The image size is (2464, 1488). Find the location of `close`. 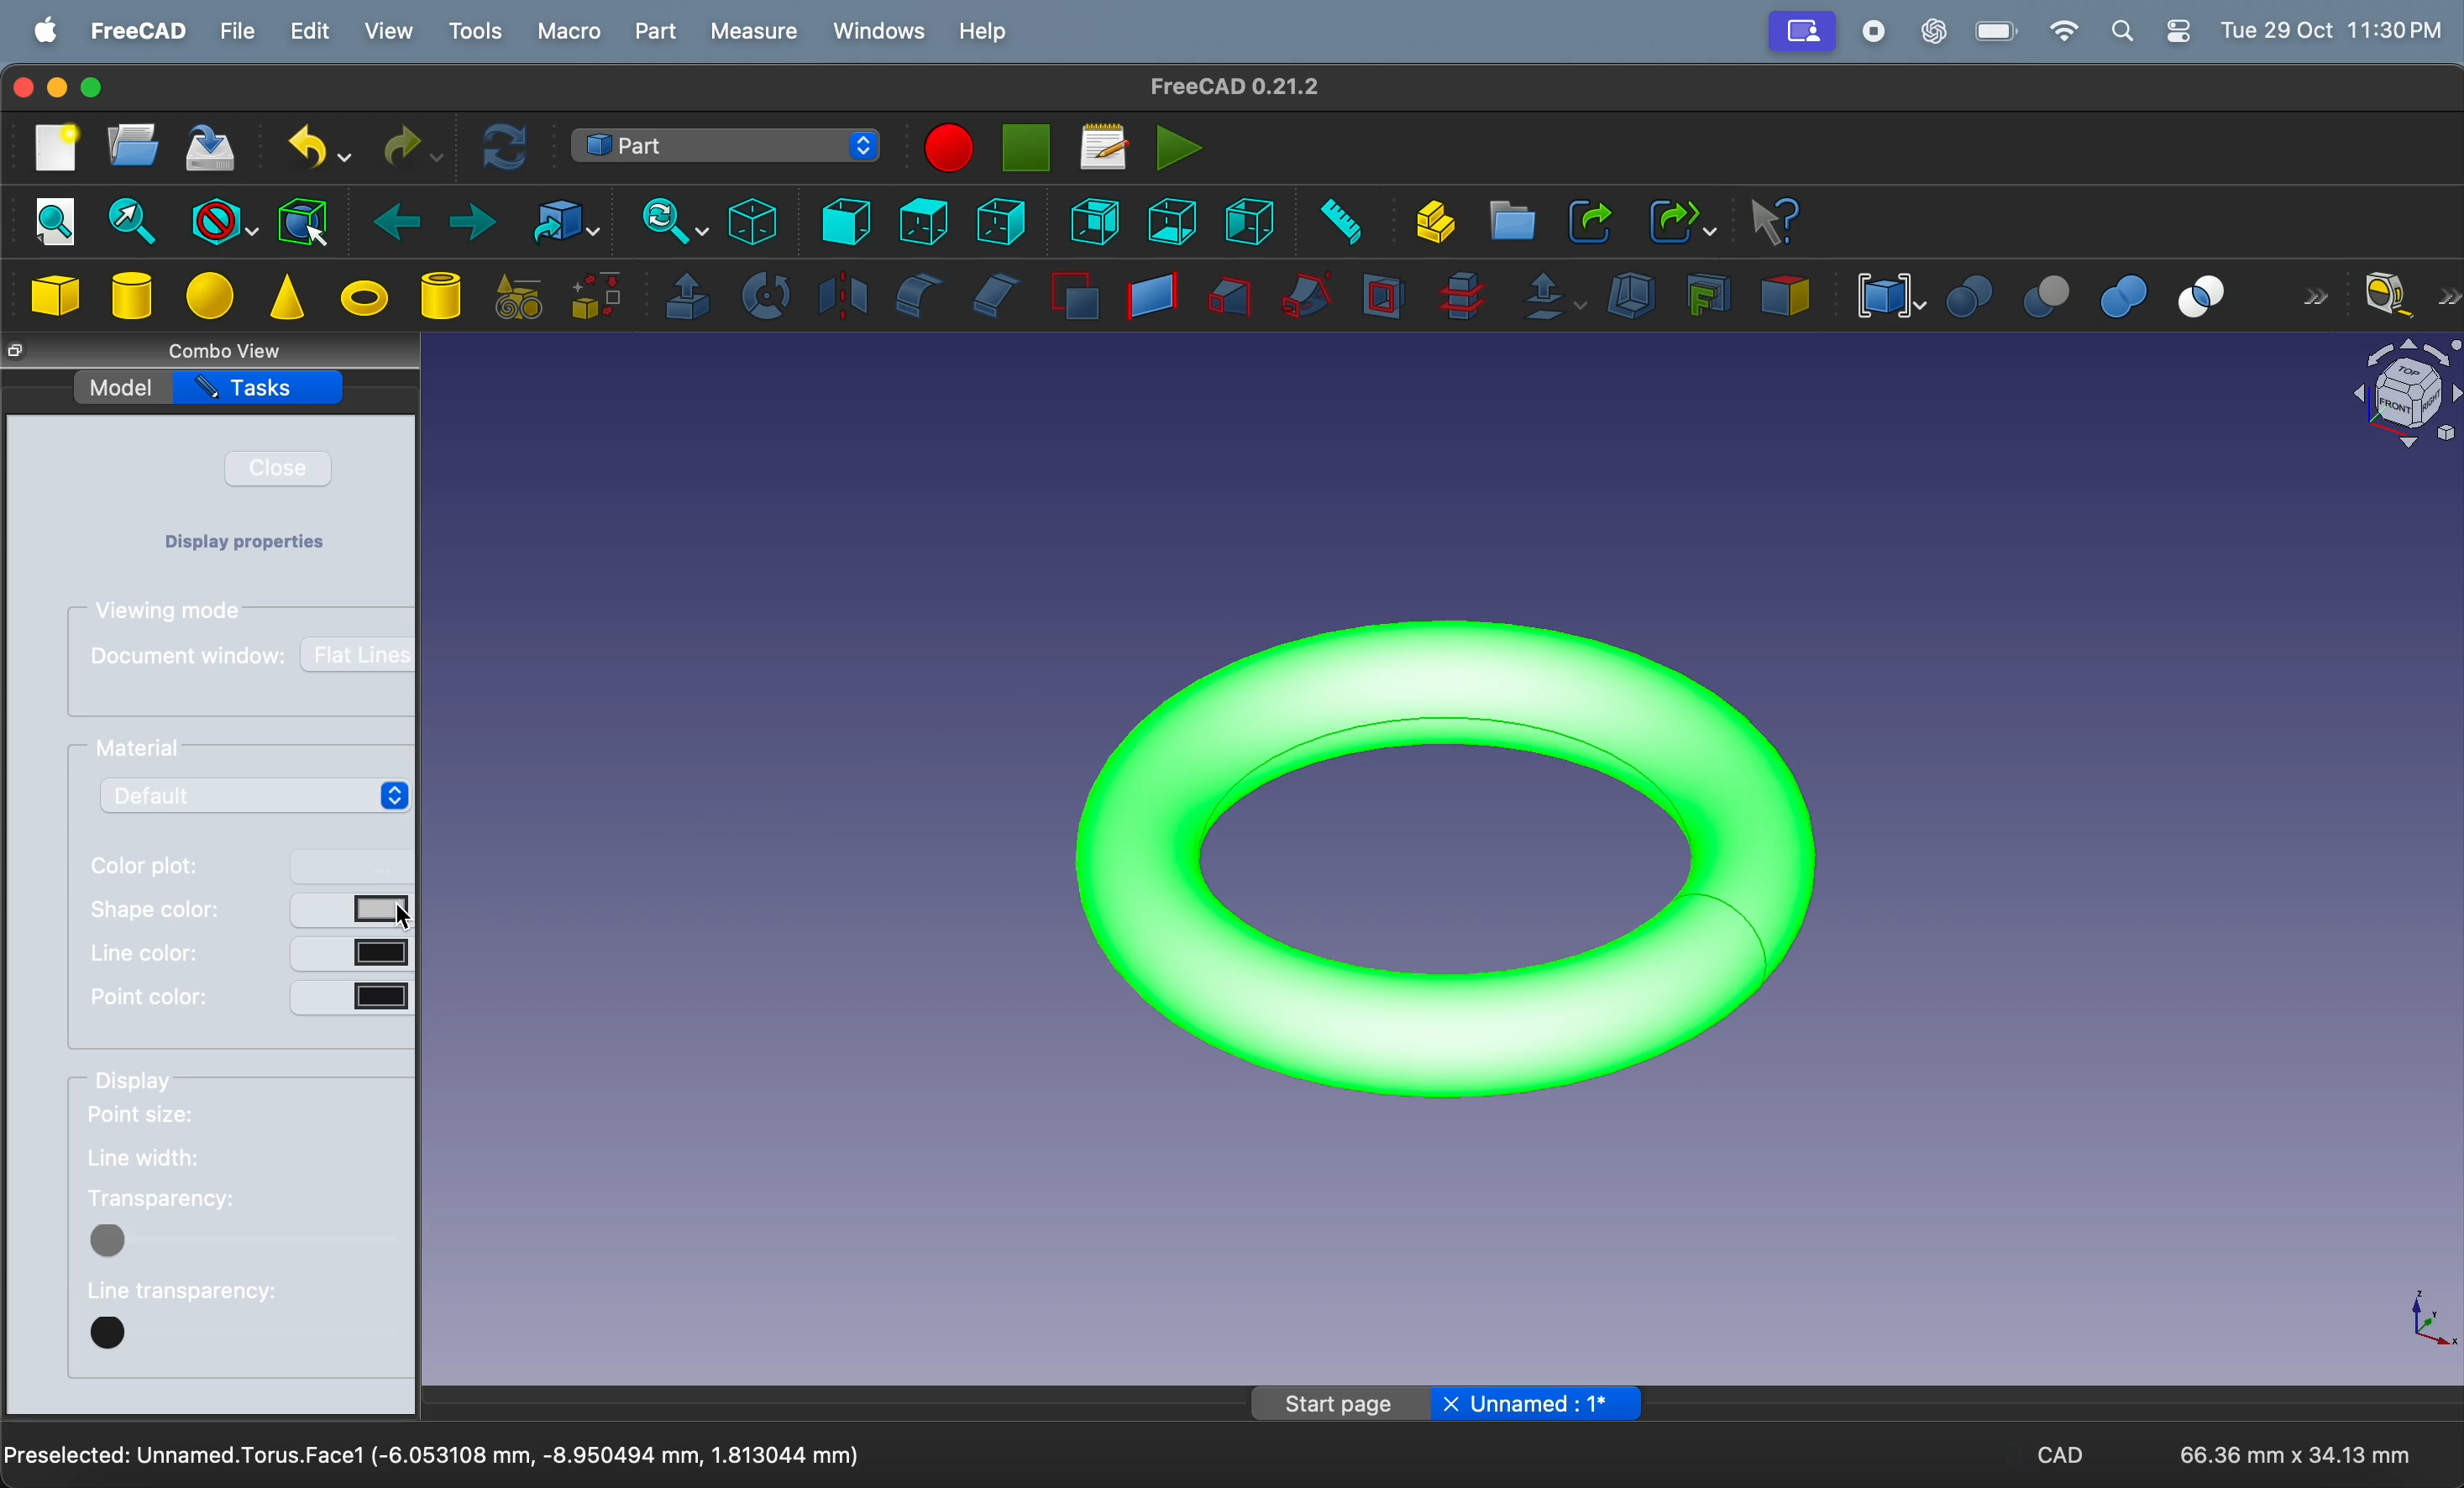

close is located at coordinates (15, 353).